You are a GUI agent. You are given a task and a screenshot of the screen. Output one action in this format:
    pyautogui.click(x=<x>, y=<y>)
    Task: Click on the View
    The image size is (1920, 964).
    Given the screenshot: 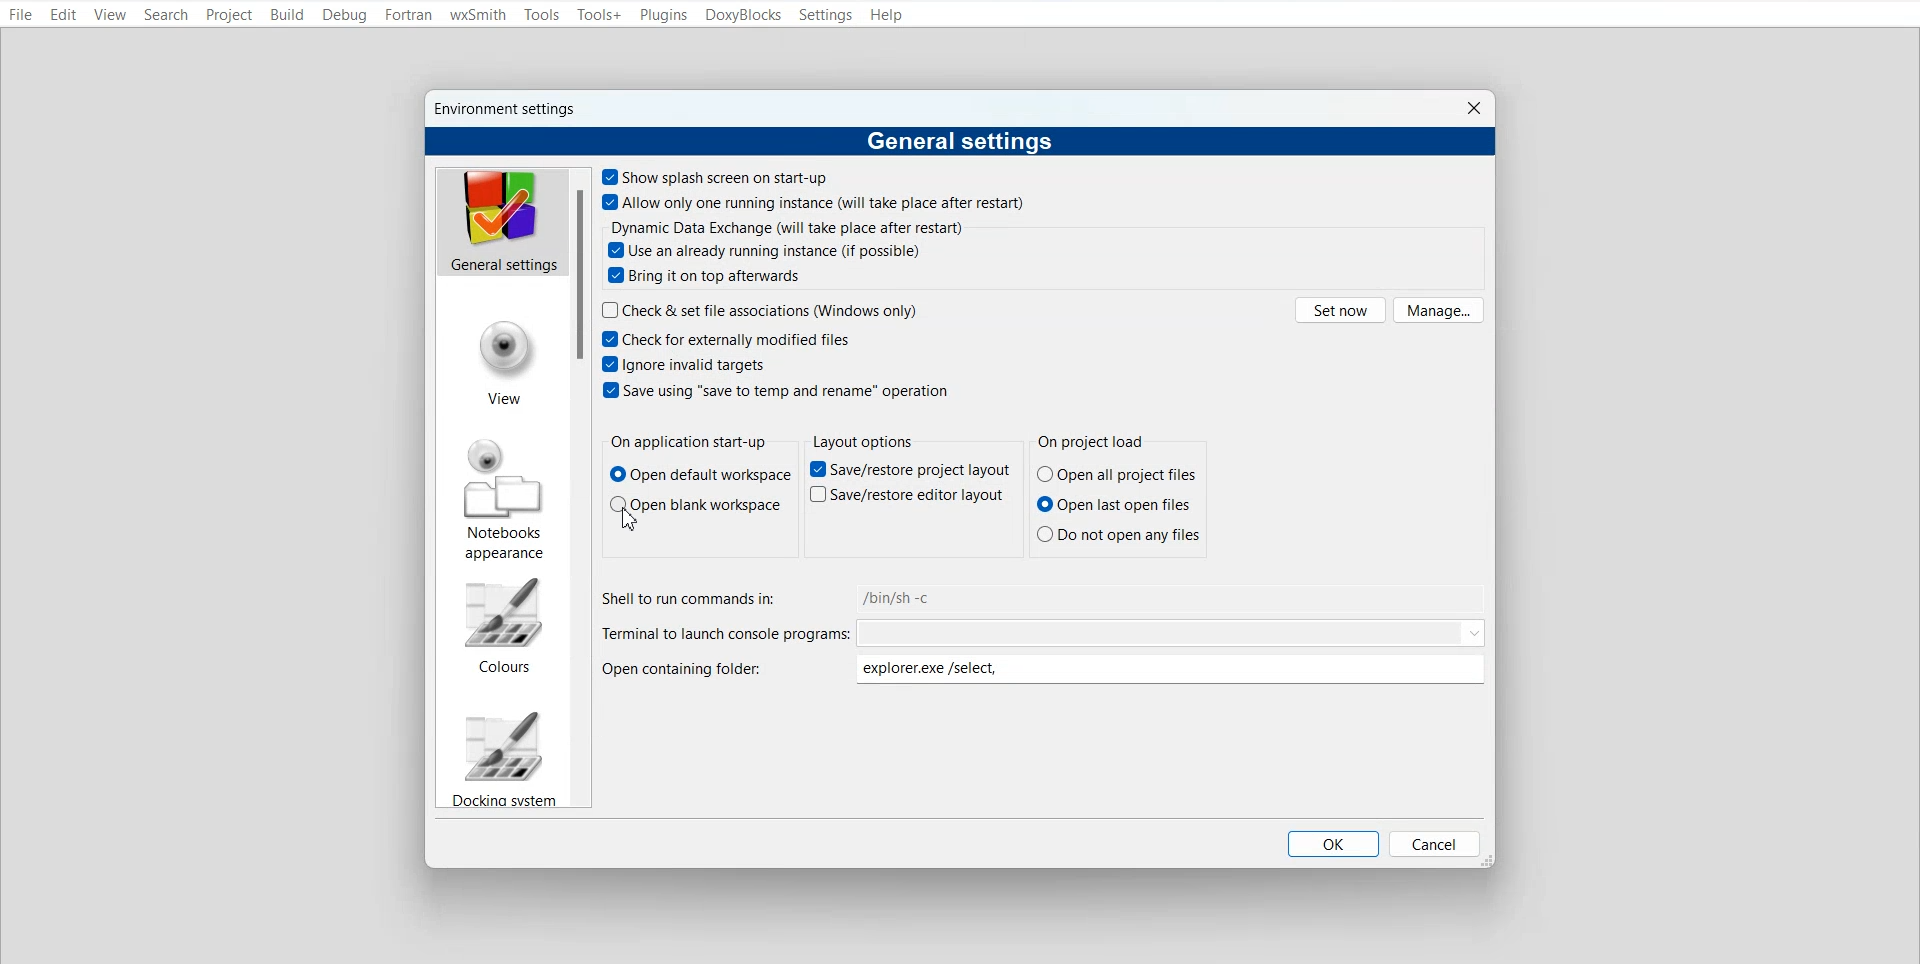 What is the action you would take?
    pyautogui.click(x=110, y=16)
    